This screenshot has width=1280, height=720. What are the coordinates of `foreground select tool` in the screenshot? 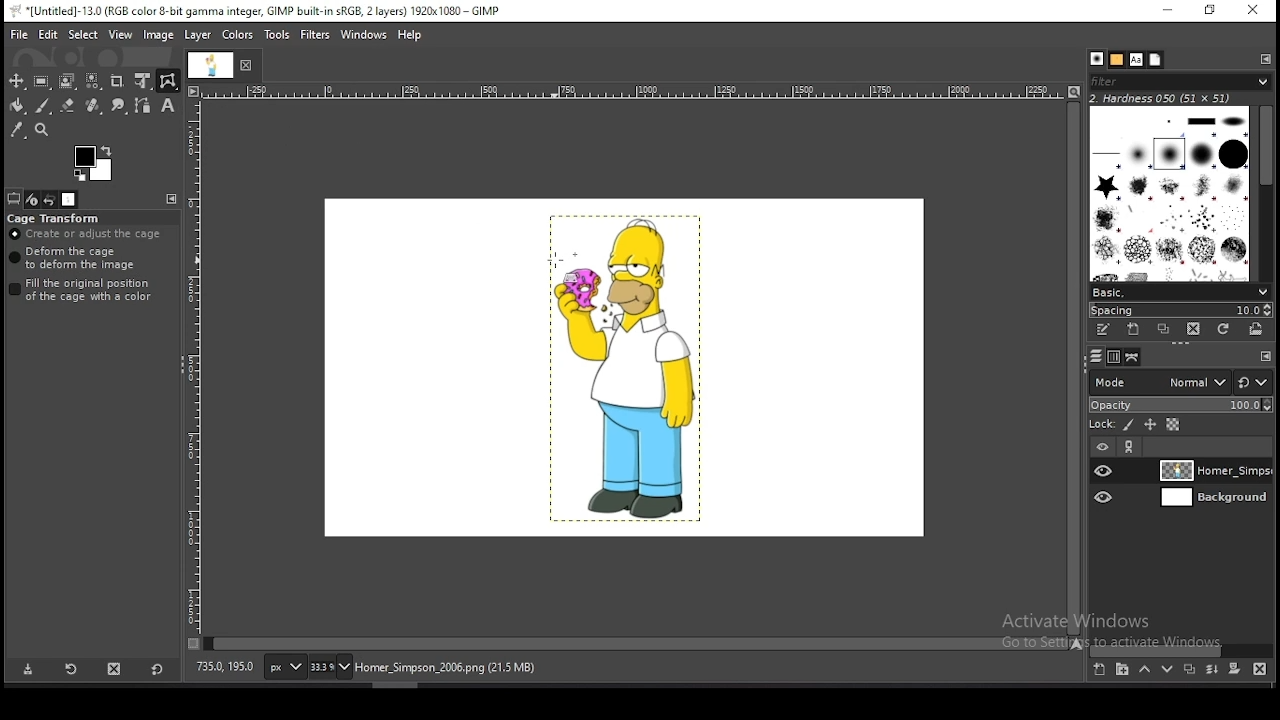 It's located at (67, 81).